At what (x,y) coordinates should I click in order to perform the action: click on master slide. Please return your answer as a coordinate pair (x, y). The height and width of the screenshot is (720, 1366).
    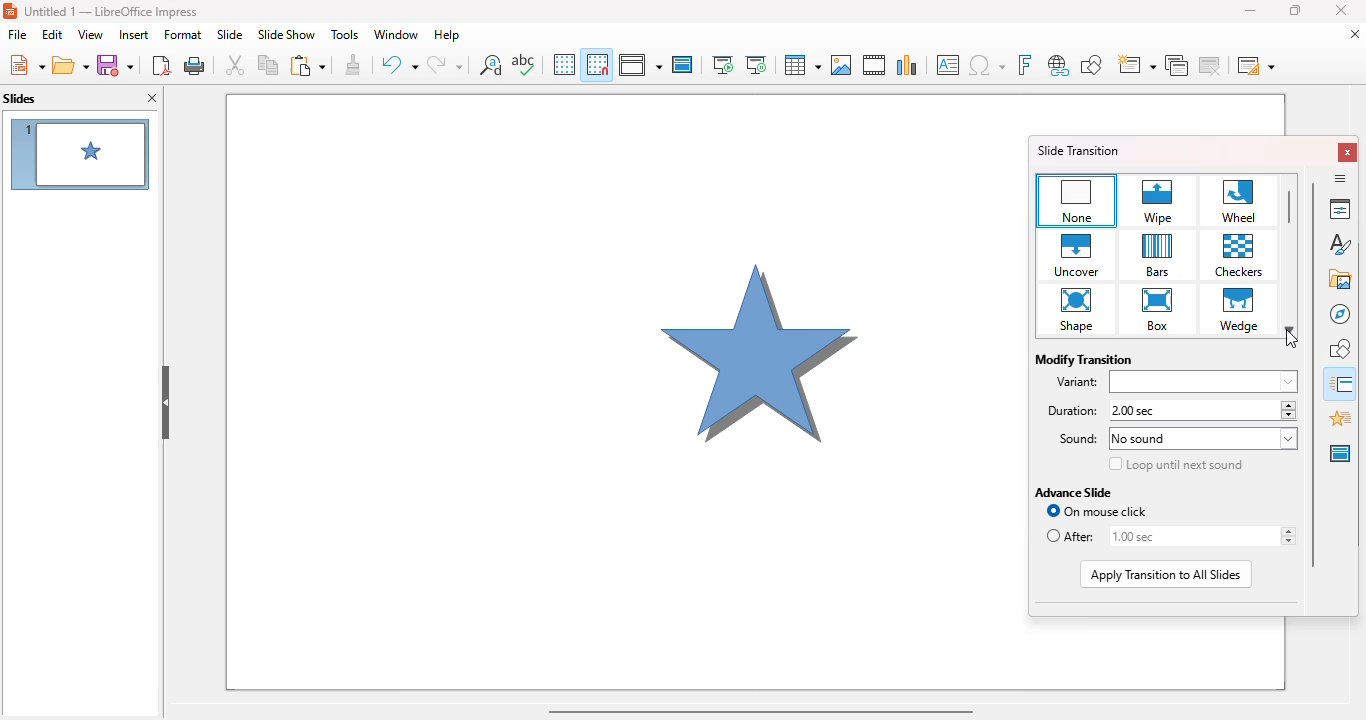
    Looking at the image, I should click on (1340, 453).